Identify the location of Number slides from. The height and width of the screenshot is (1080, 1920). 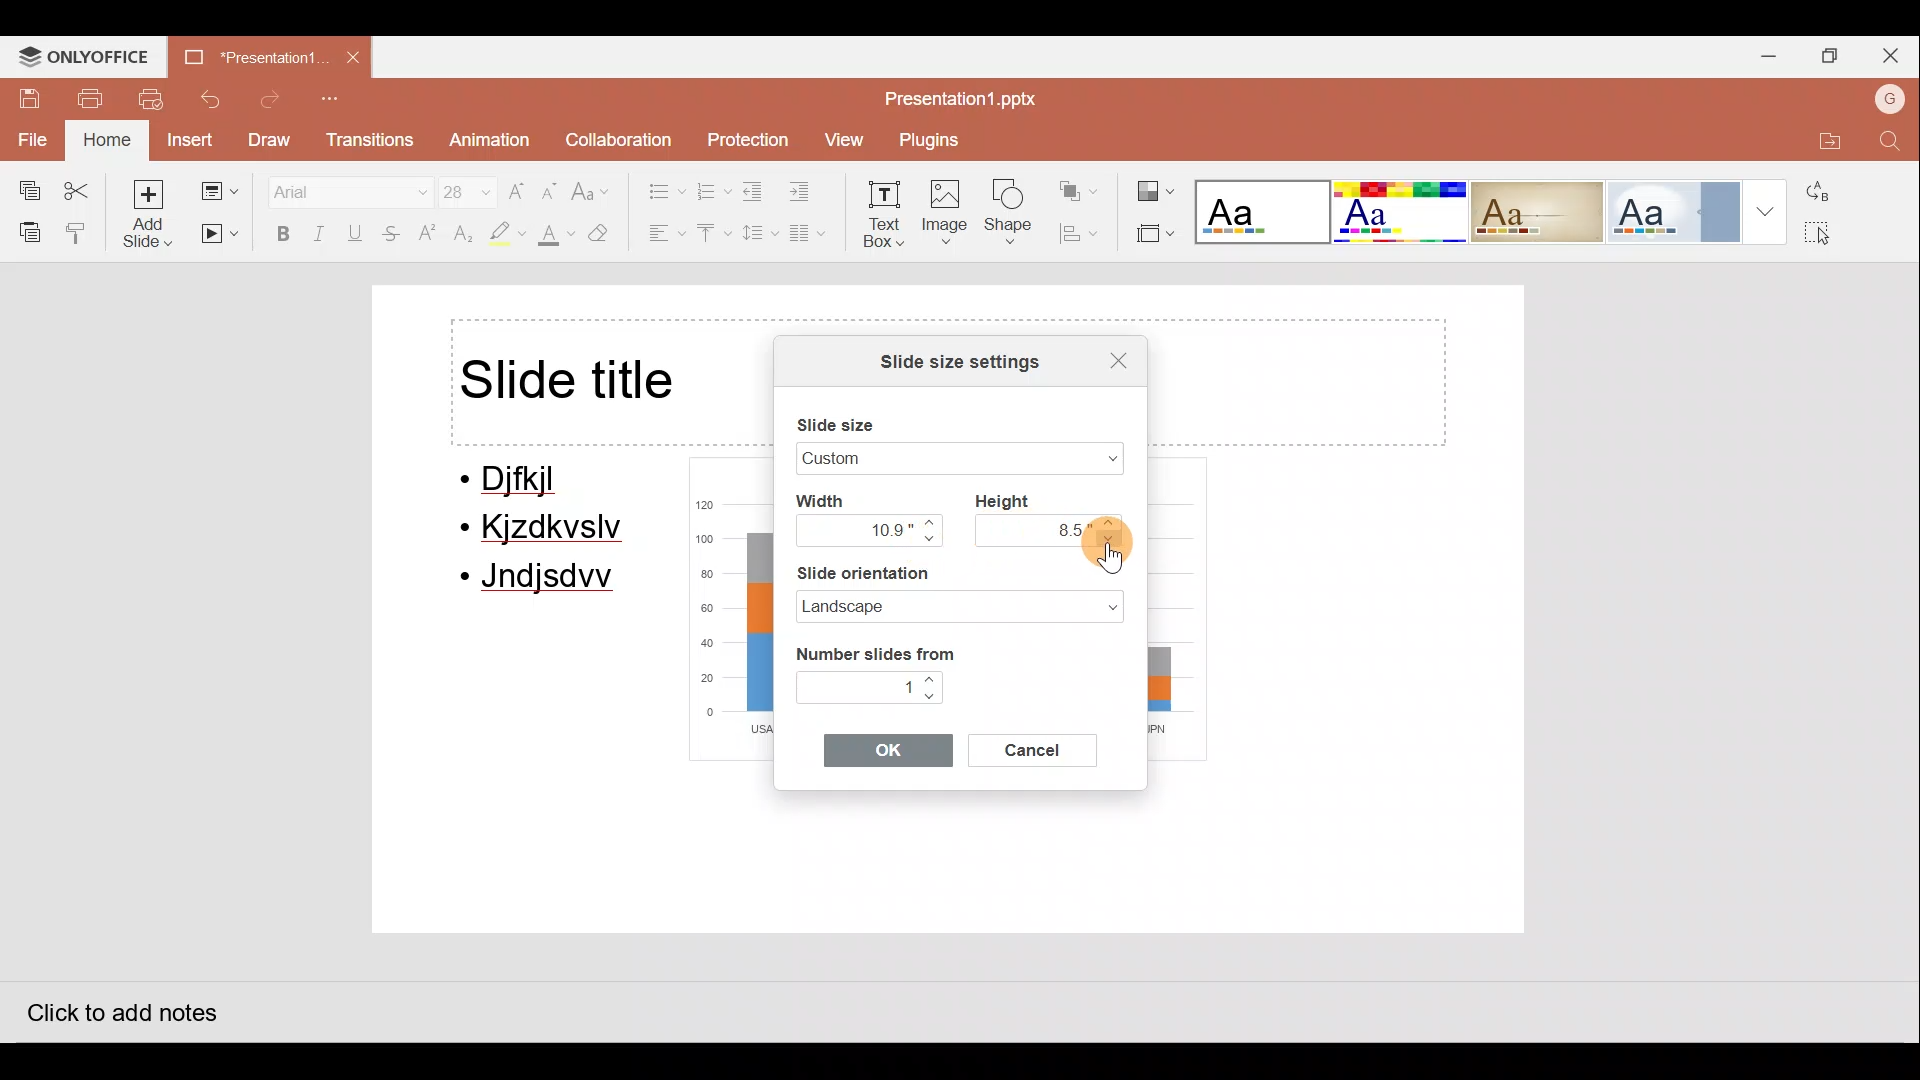
(873, 650).